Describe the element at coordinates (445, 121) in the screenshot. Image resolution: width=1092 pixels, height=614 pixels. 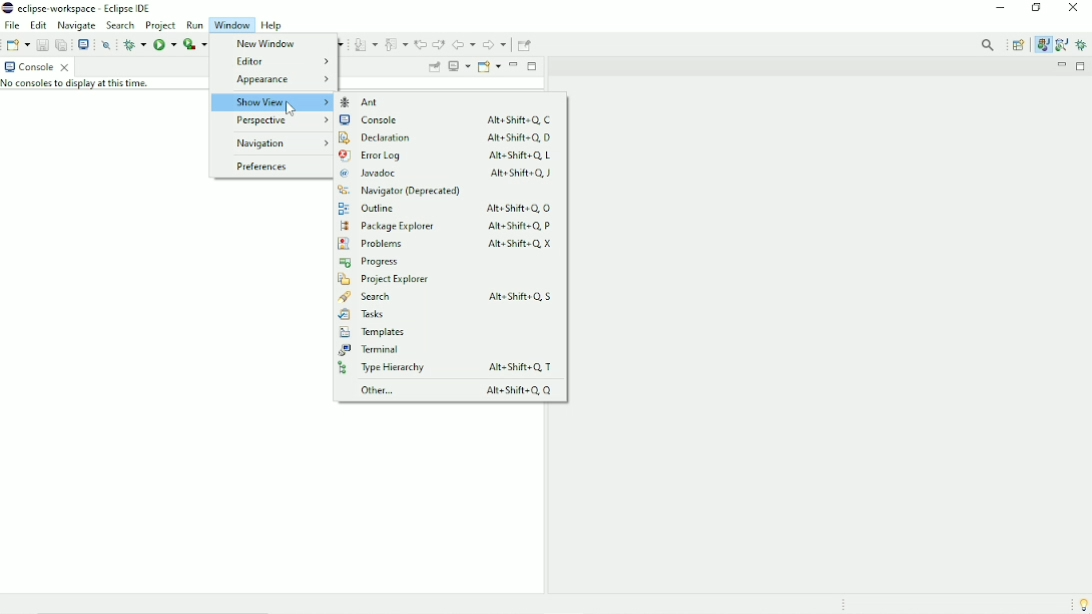
I see `Console` at that location.